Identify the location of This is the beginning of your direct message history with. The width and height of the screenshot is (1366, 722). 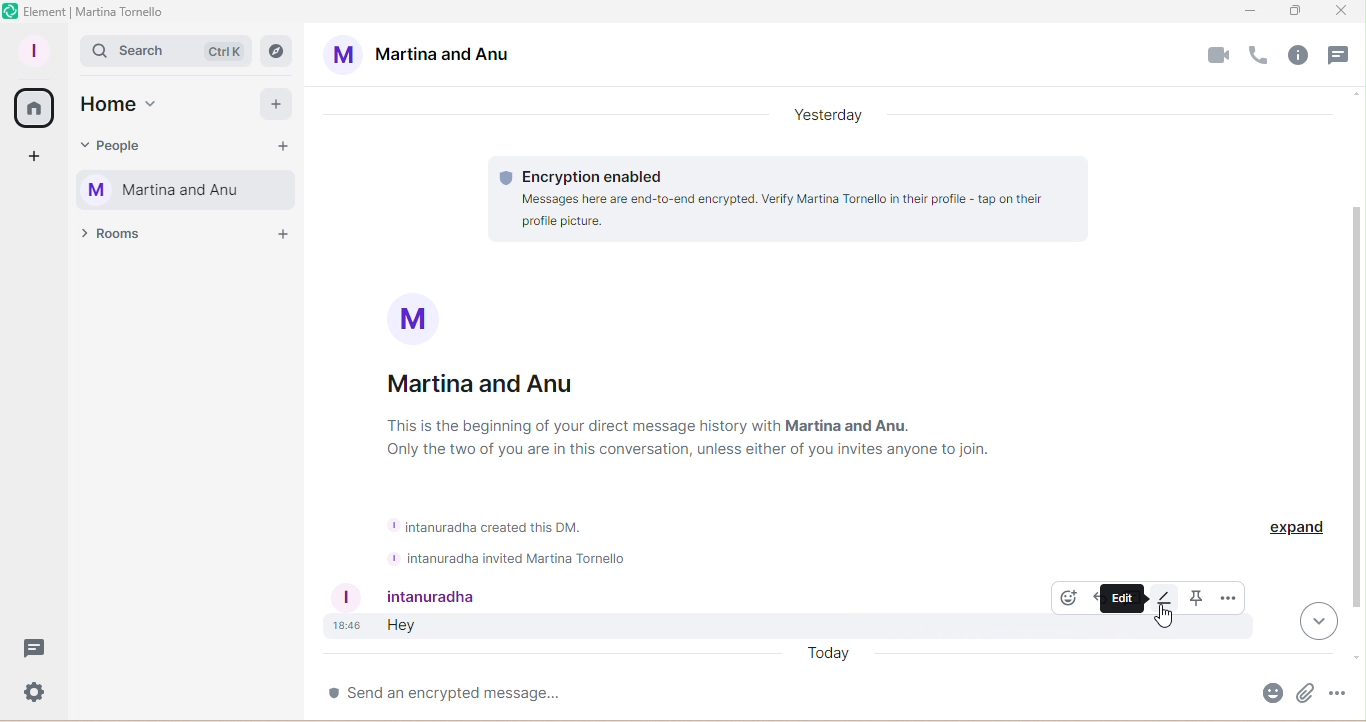
(575, 426).